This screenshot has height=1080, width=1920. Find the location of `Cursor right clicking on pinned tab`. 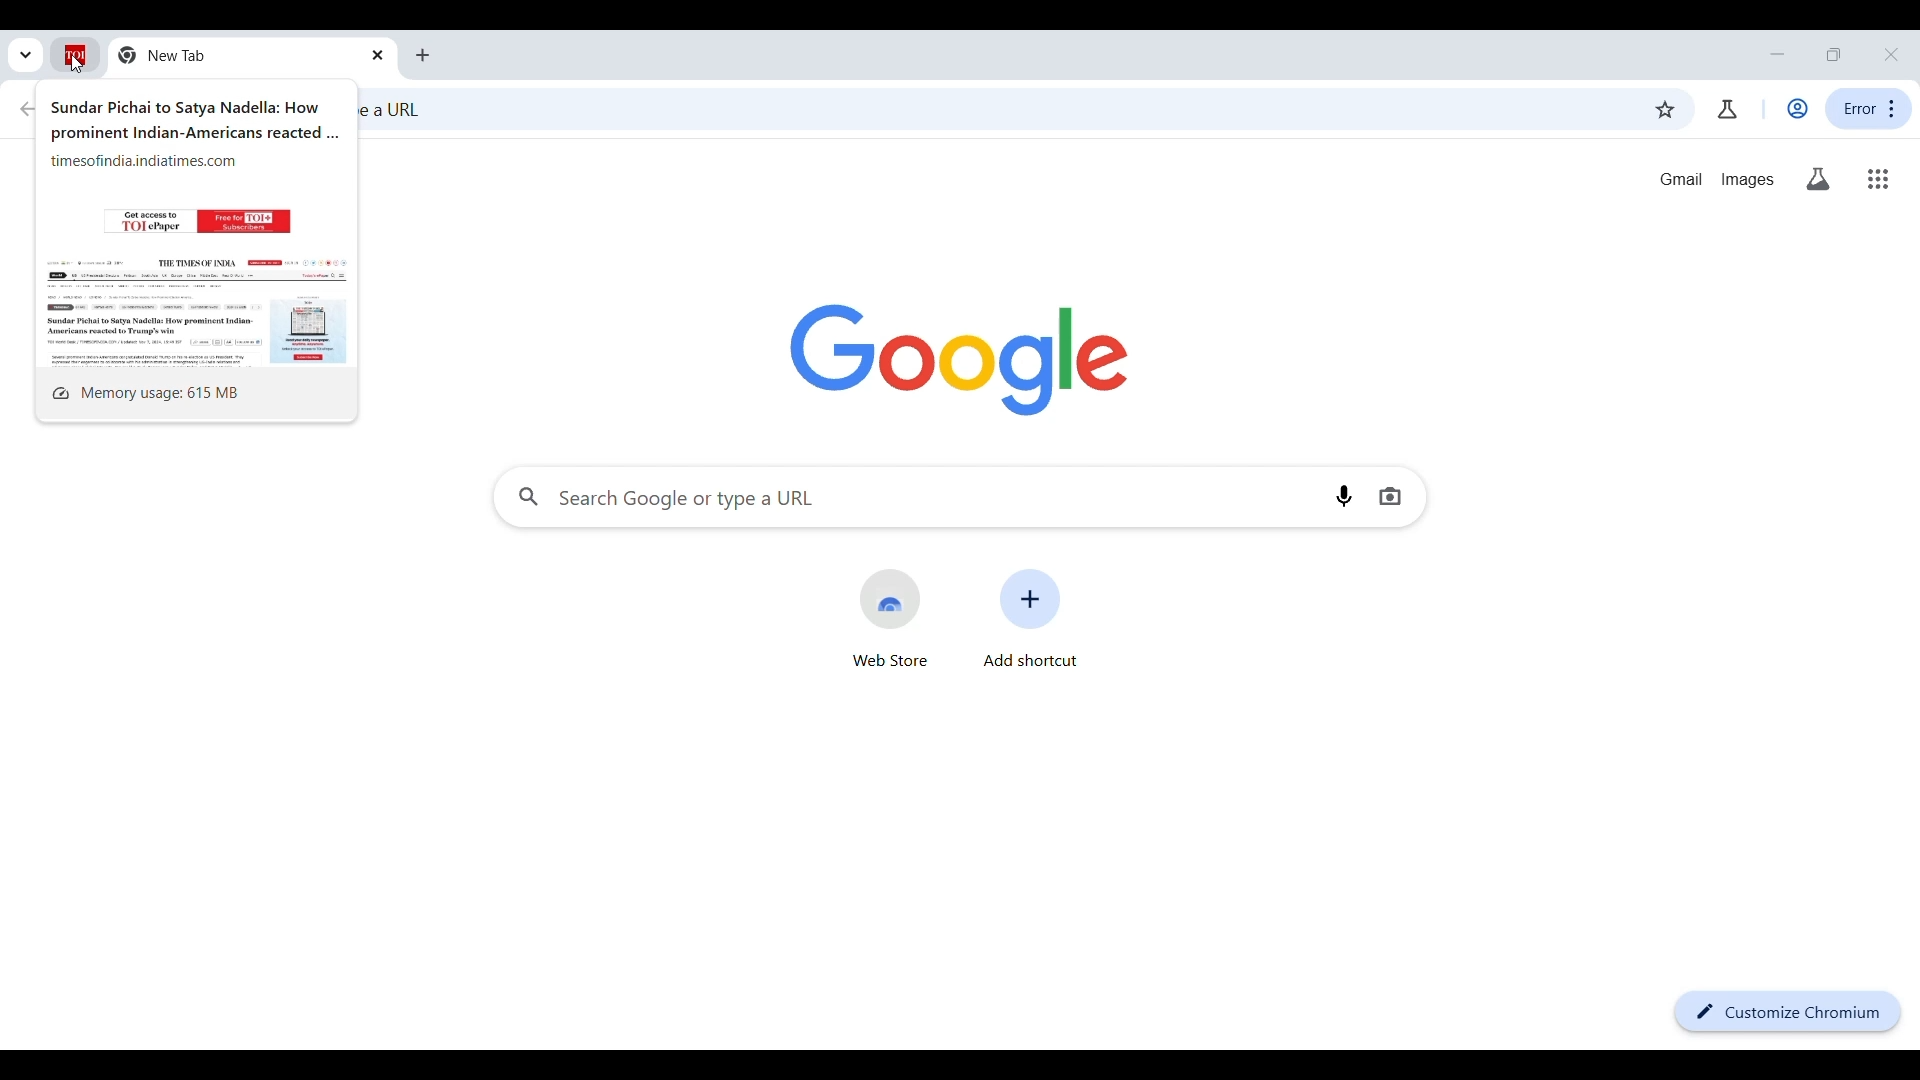

Cursor right clicking on pinned tab is located at coordinates (76, 64).